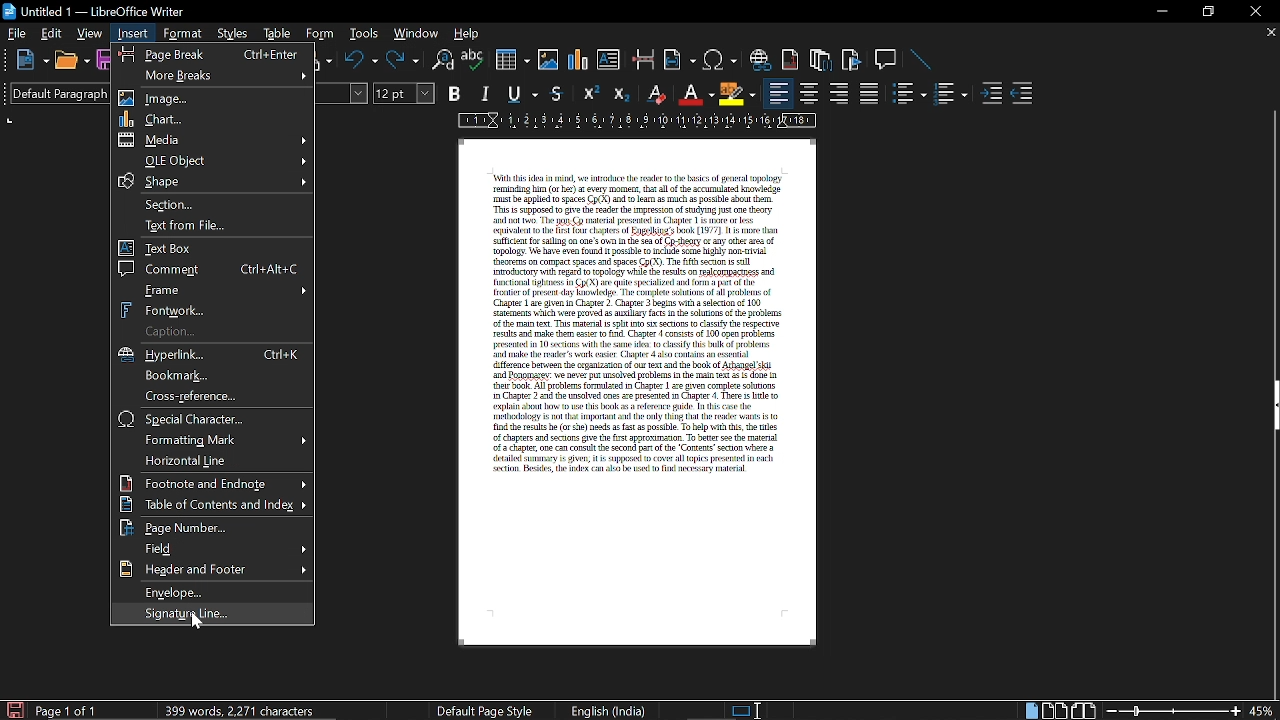 This screenshot has height=720, width=1280. What do you see at coordinates (779, 92) in the screenshot?
I see `align left` at bounding box center [779, 92].